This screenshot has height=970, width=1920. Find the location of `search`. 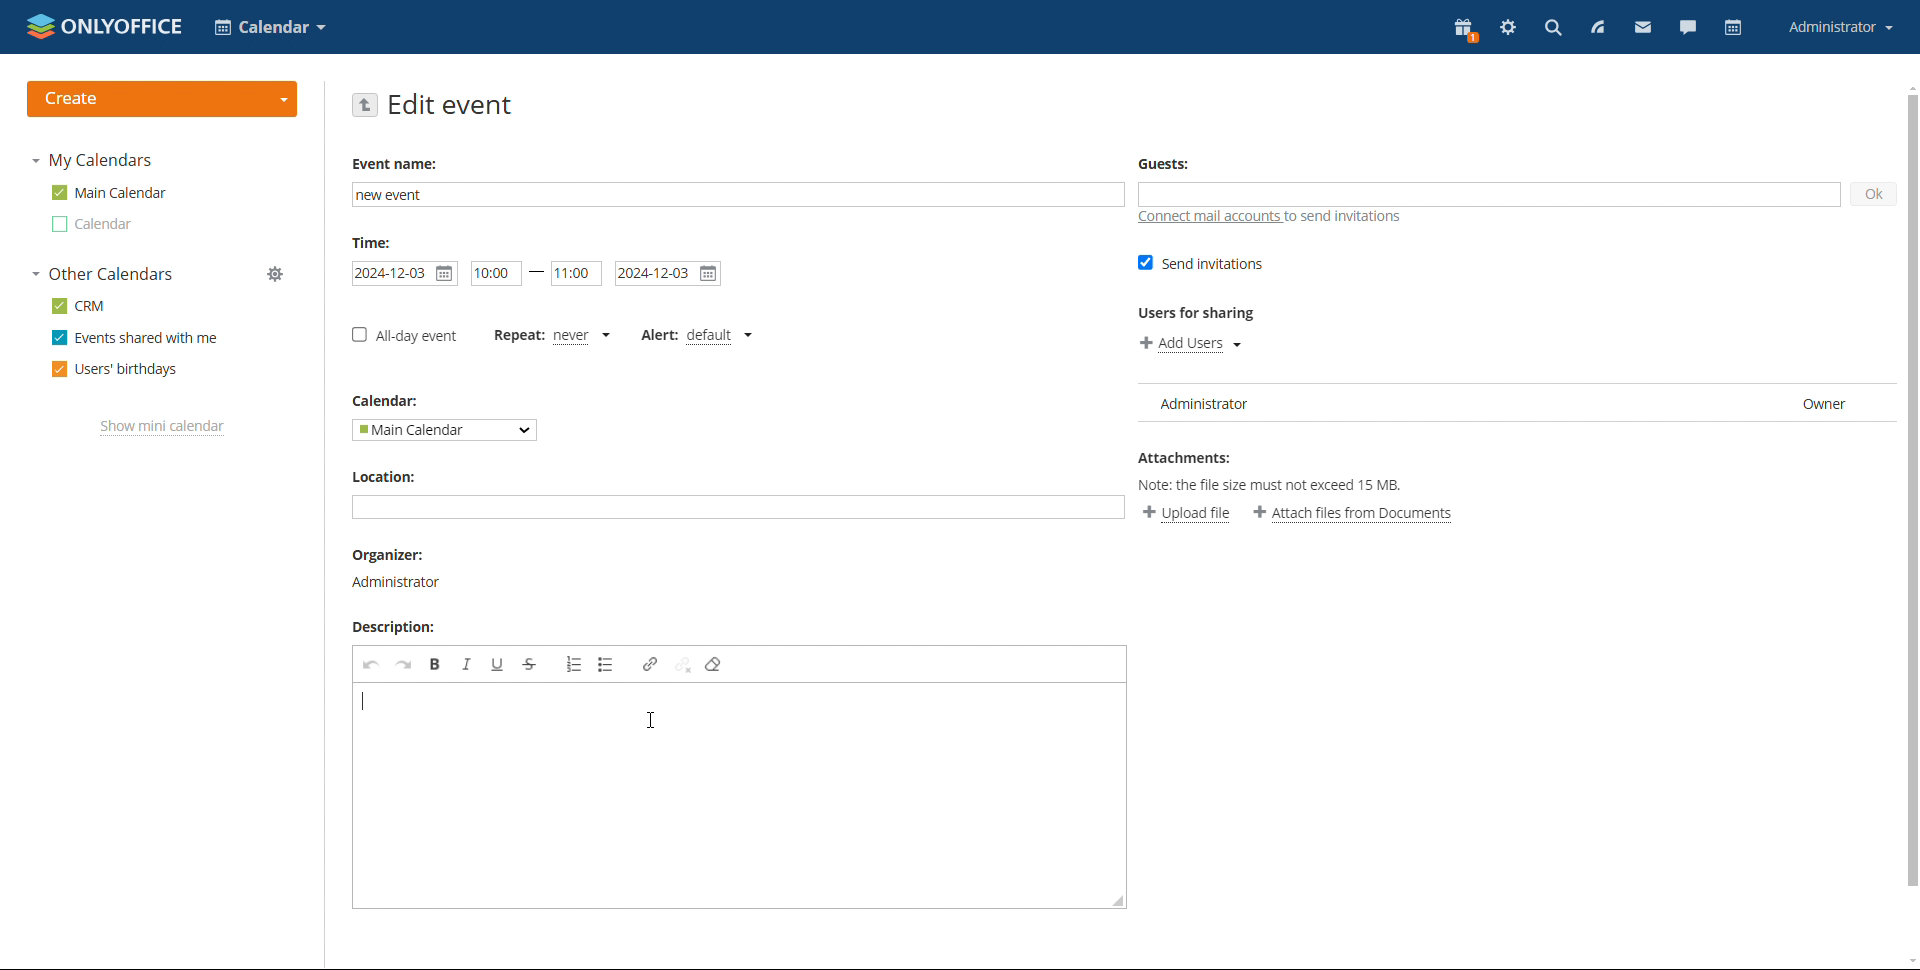

search is located at coordinates (1553, 29).